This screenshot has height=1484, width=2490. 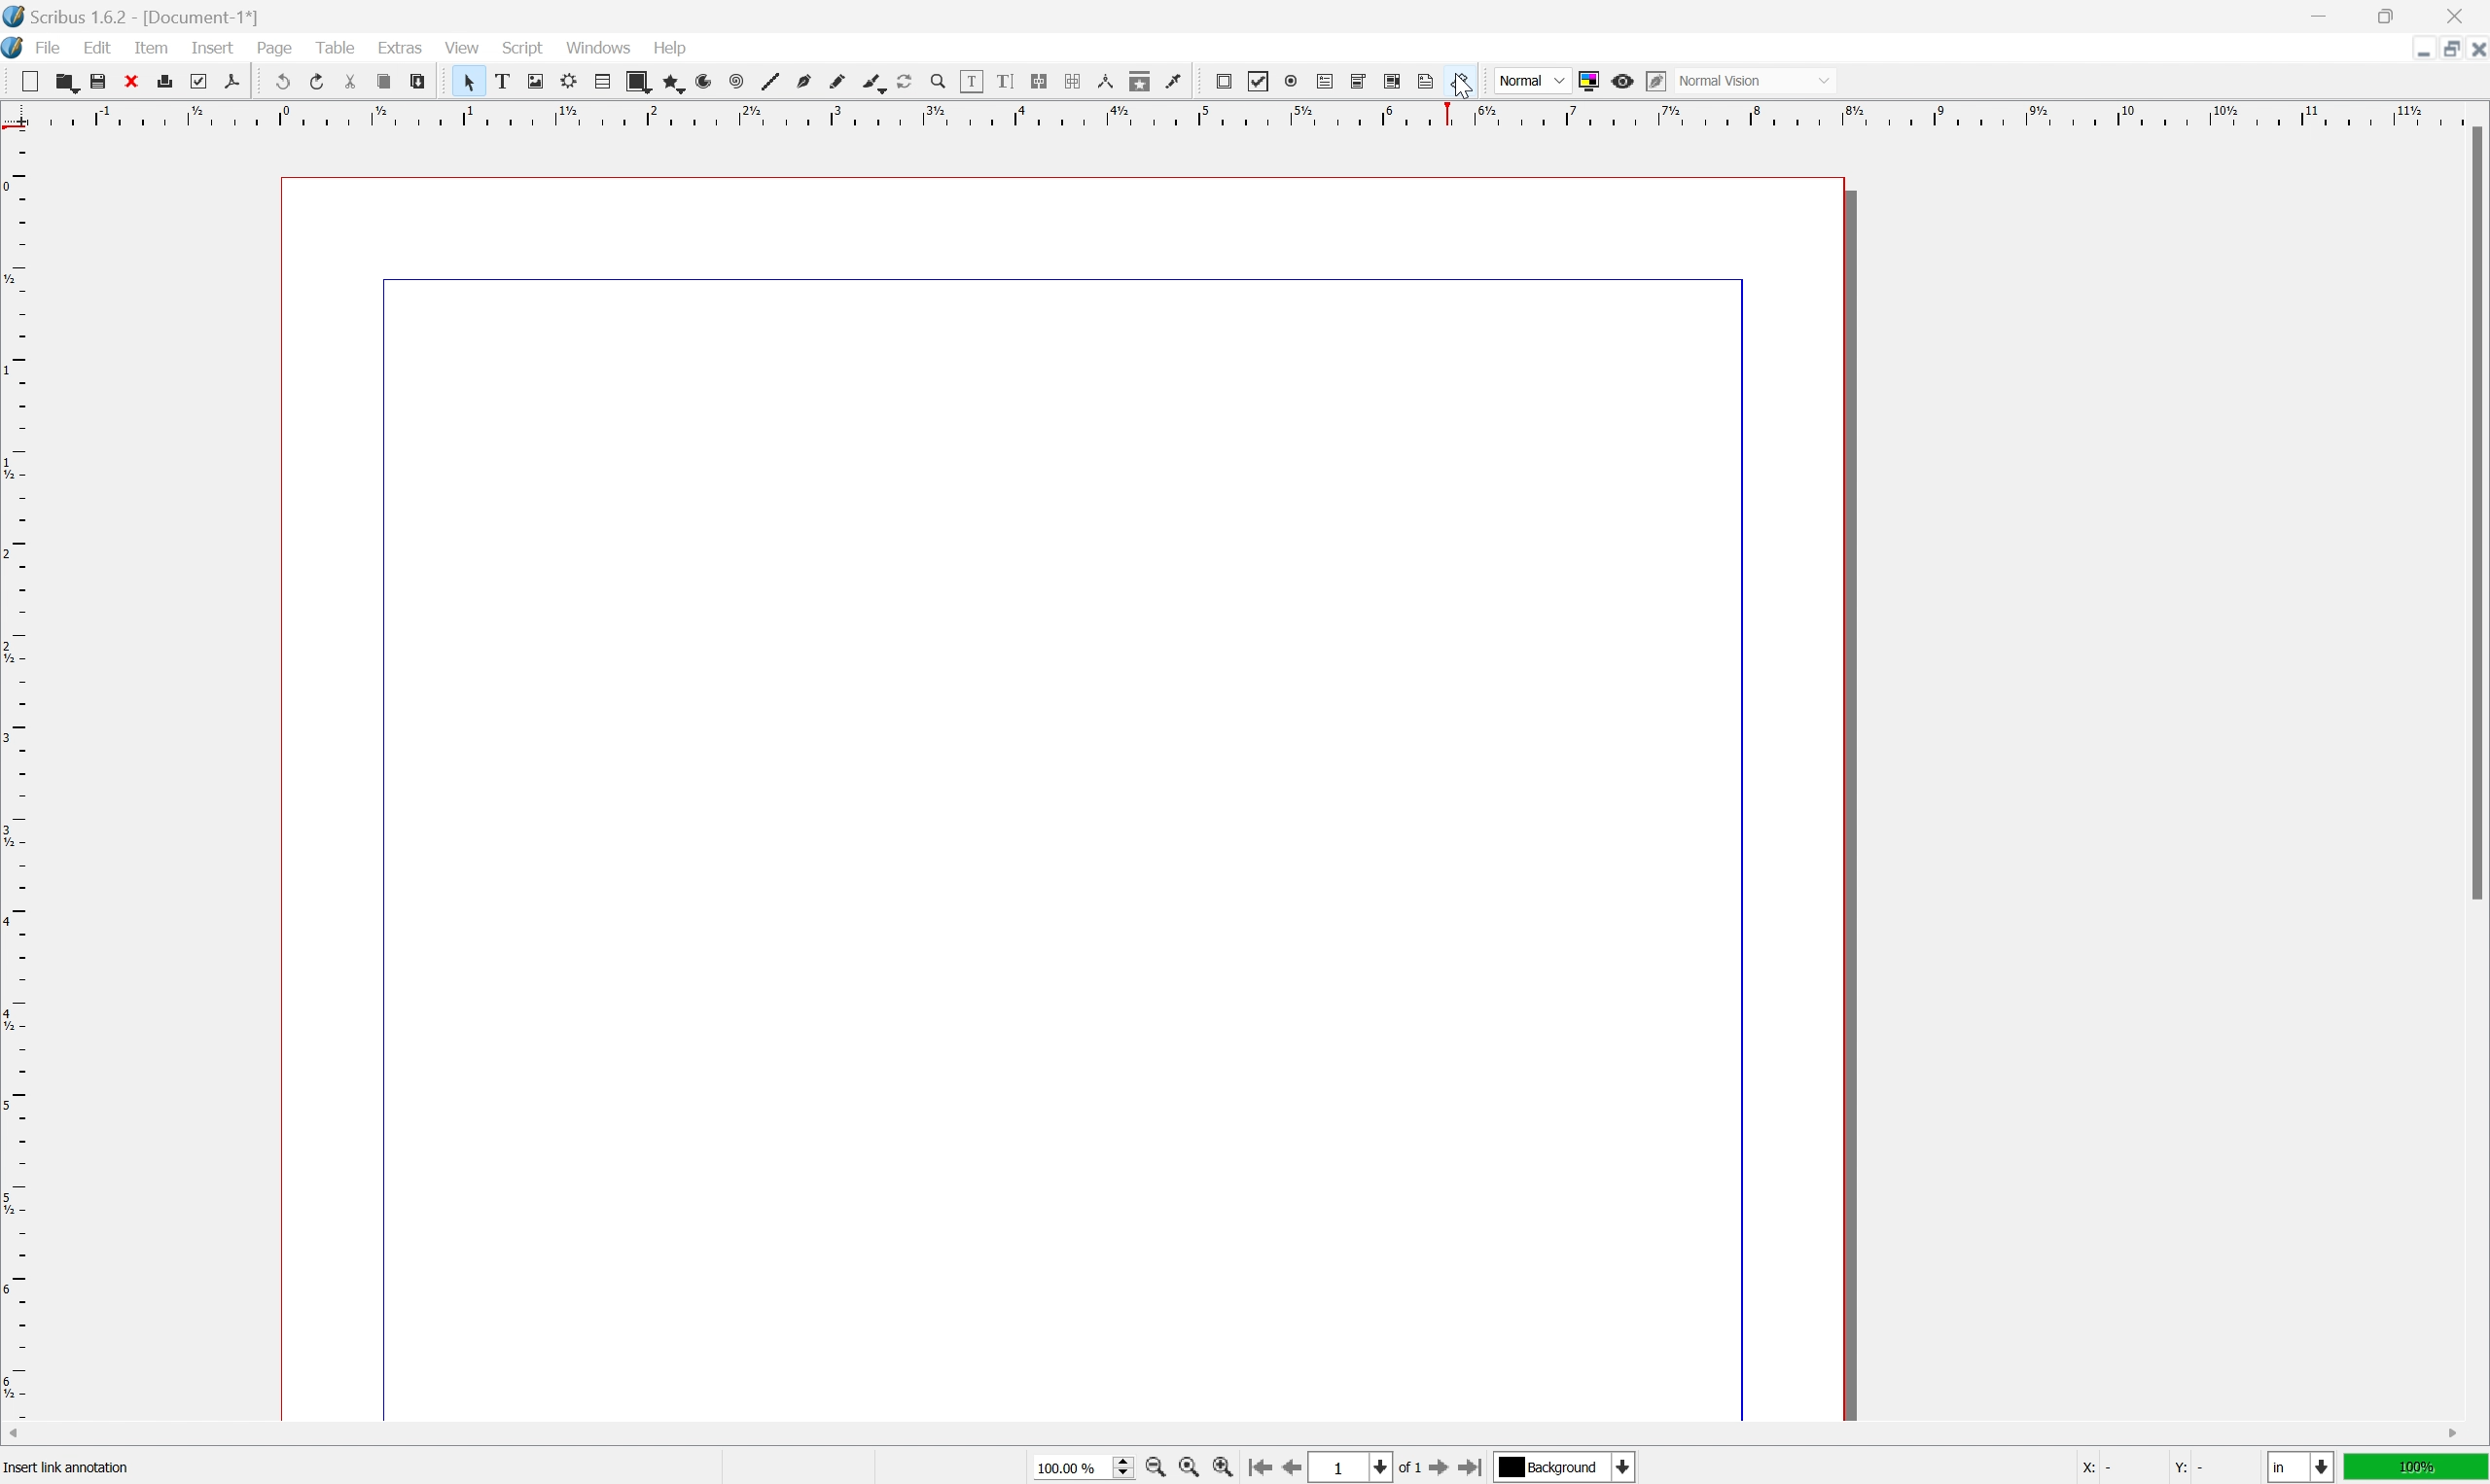 What do you see at coordinates (1291, 81) in the screenshot?
I see `pdf radio button` at bounding box center [1291, 81].